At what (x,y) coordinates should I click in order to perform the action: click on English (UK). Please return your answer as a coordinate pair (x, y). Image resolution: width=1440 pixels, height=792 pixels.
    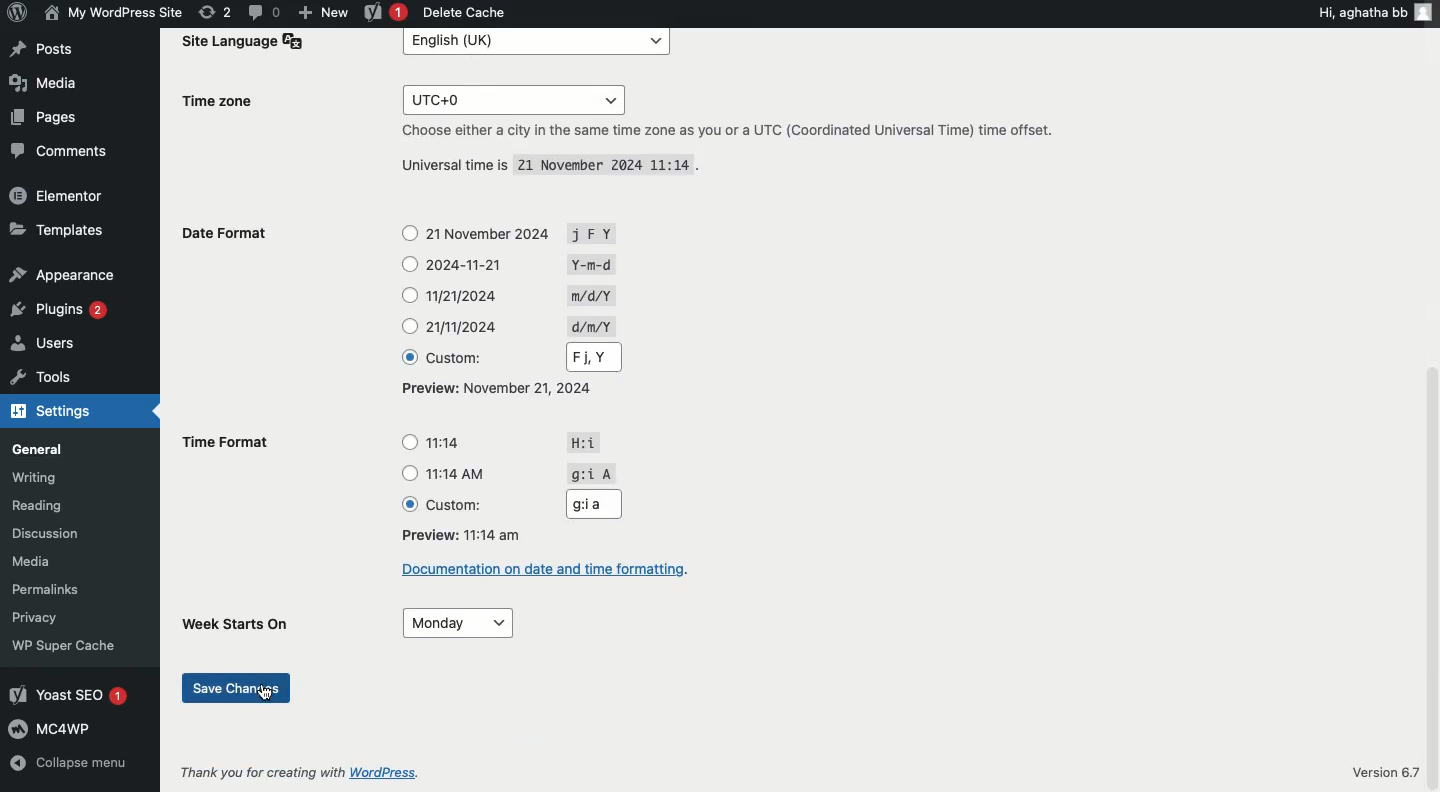
    Looking at the image, I should click on (538, 43).